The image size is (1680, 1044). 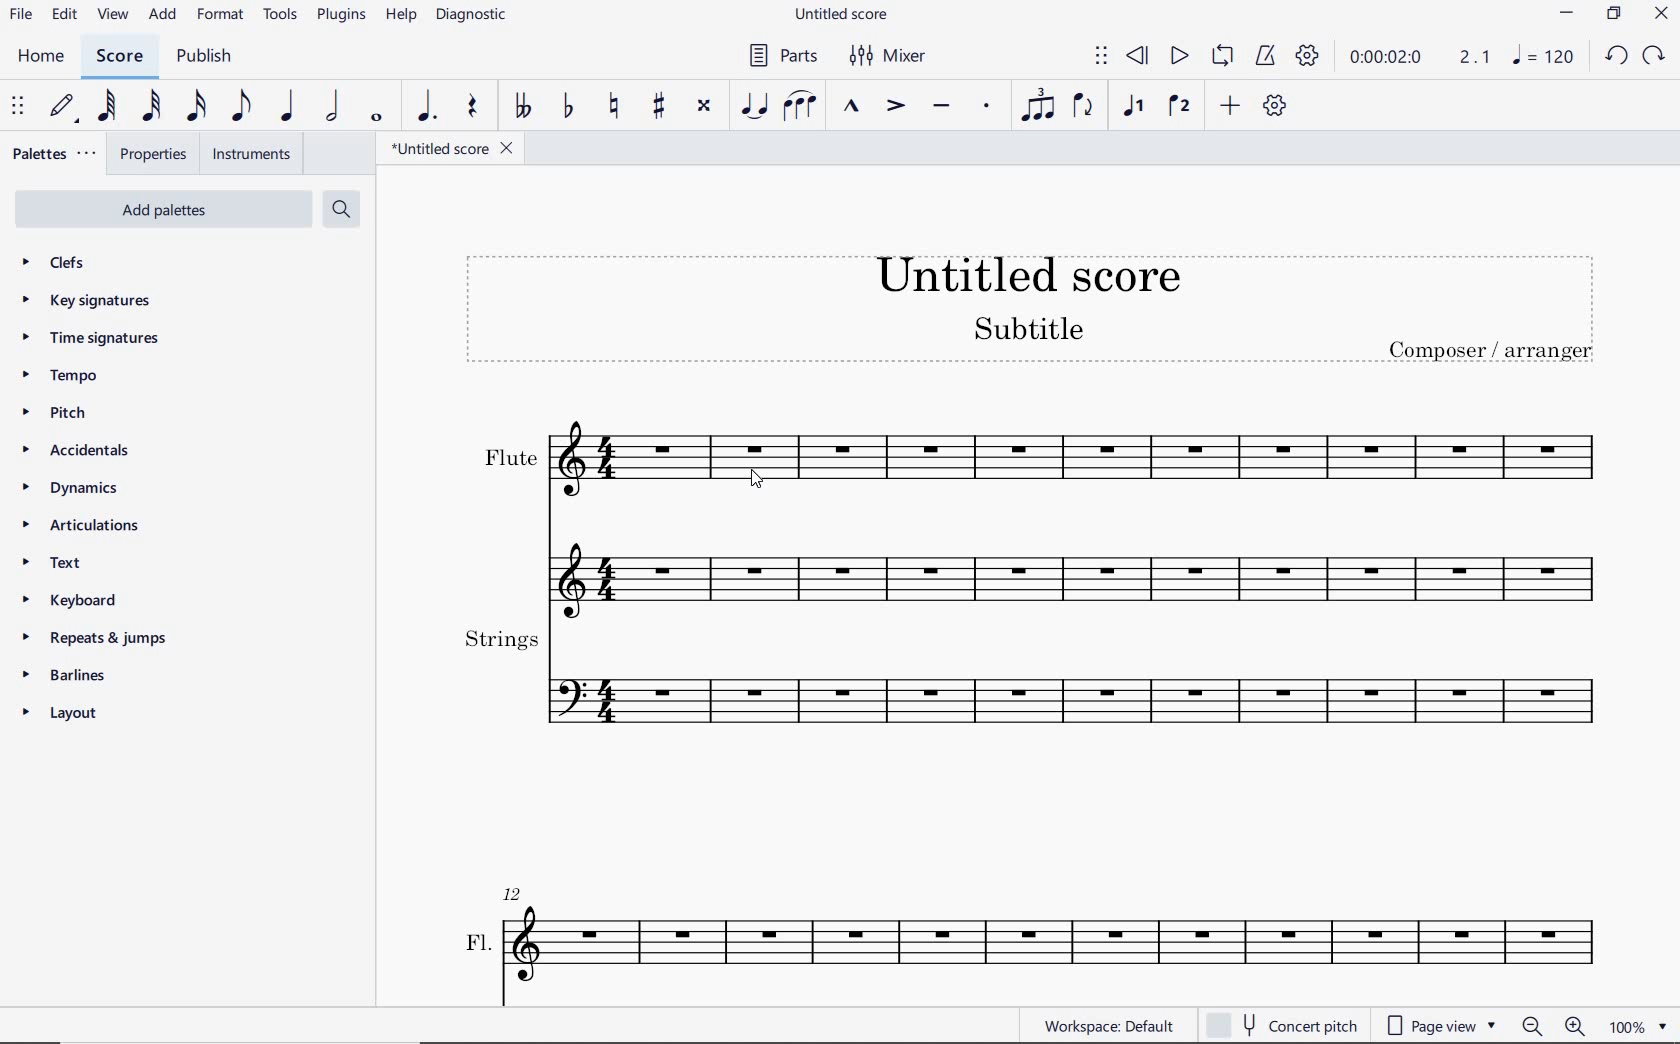 What do you see at coordinates (343, 16) in the screenshot?
I see `PLUGINS` at bounding box center [343, 16].